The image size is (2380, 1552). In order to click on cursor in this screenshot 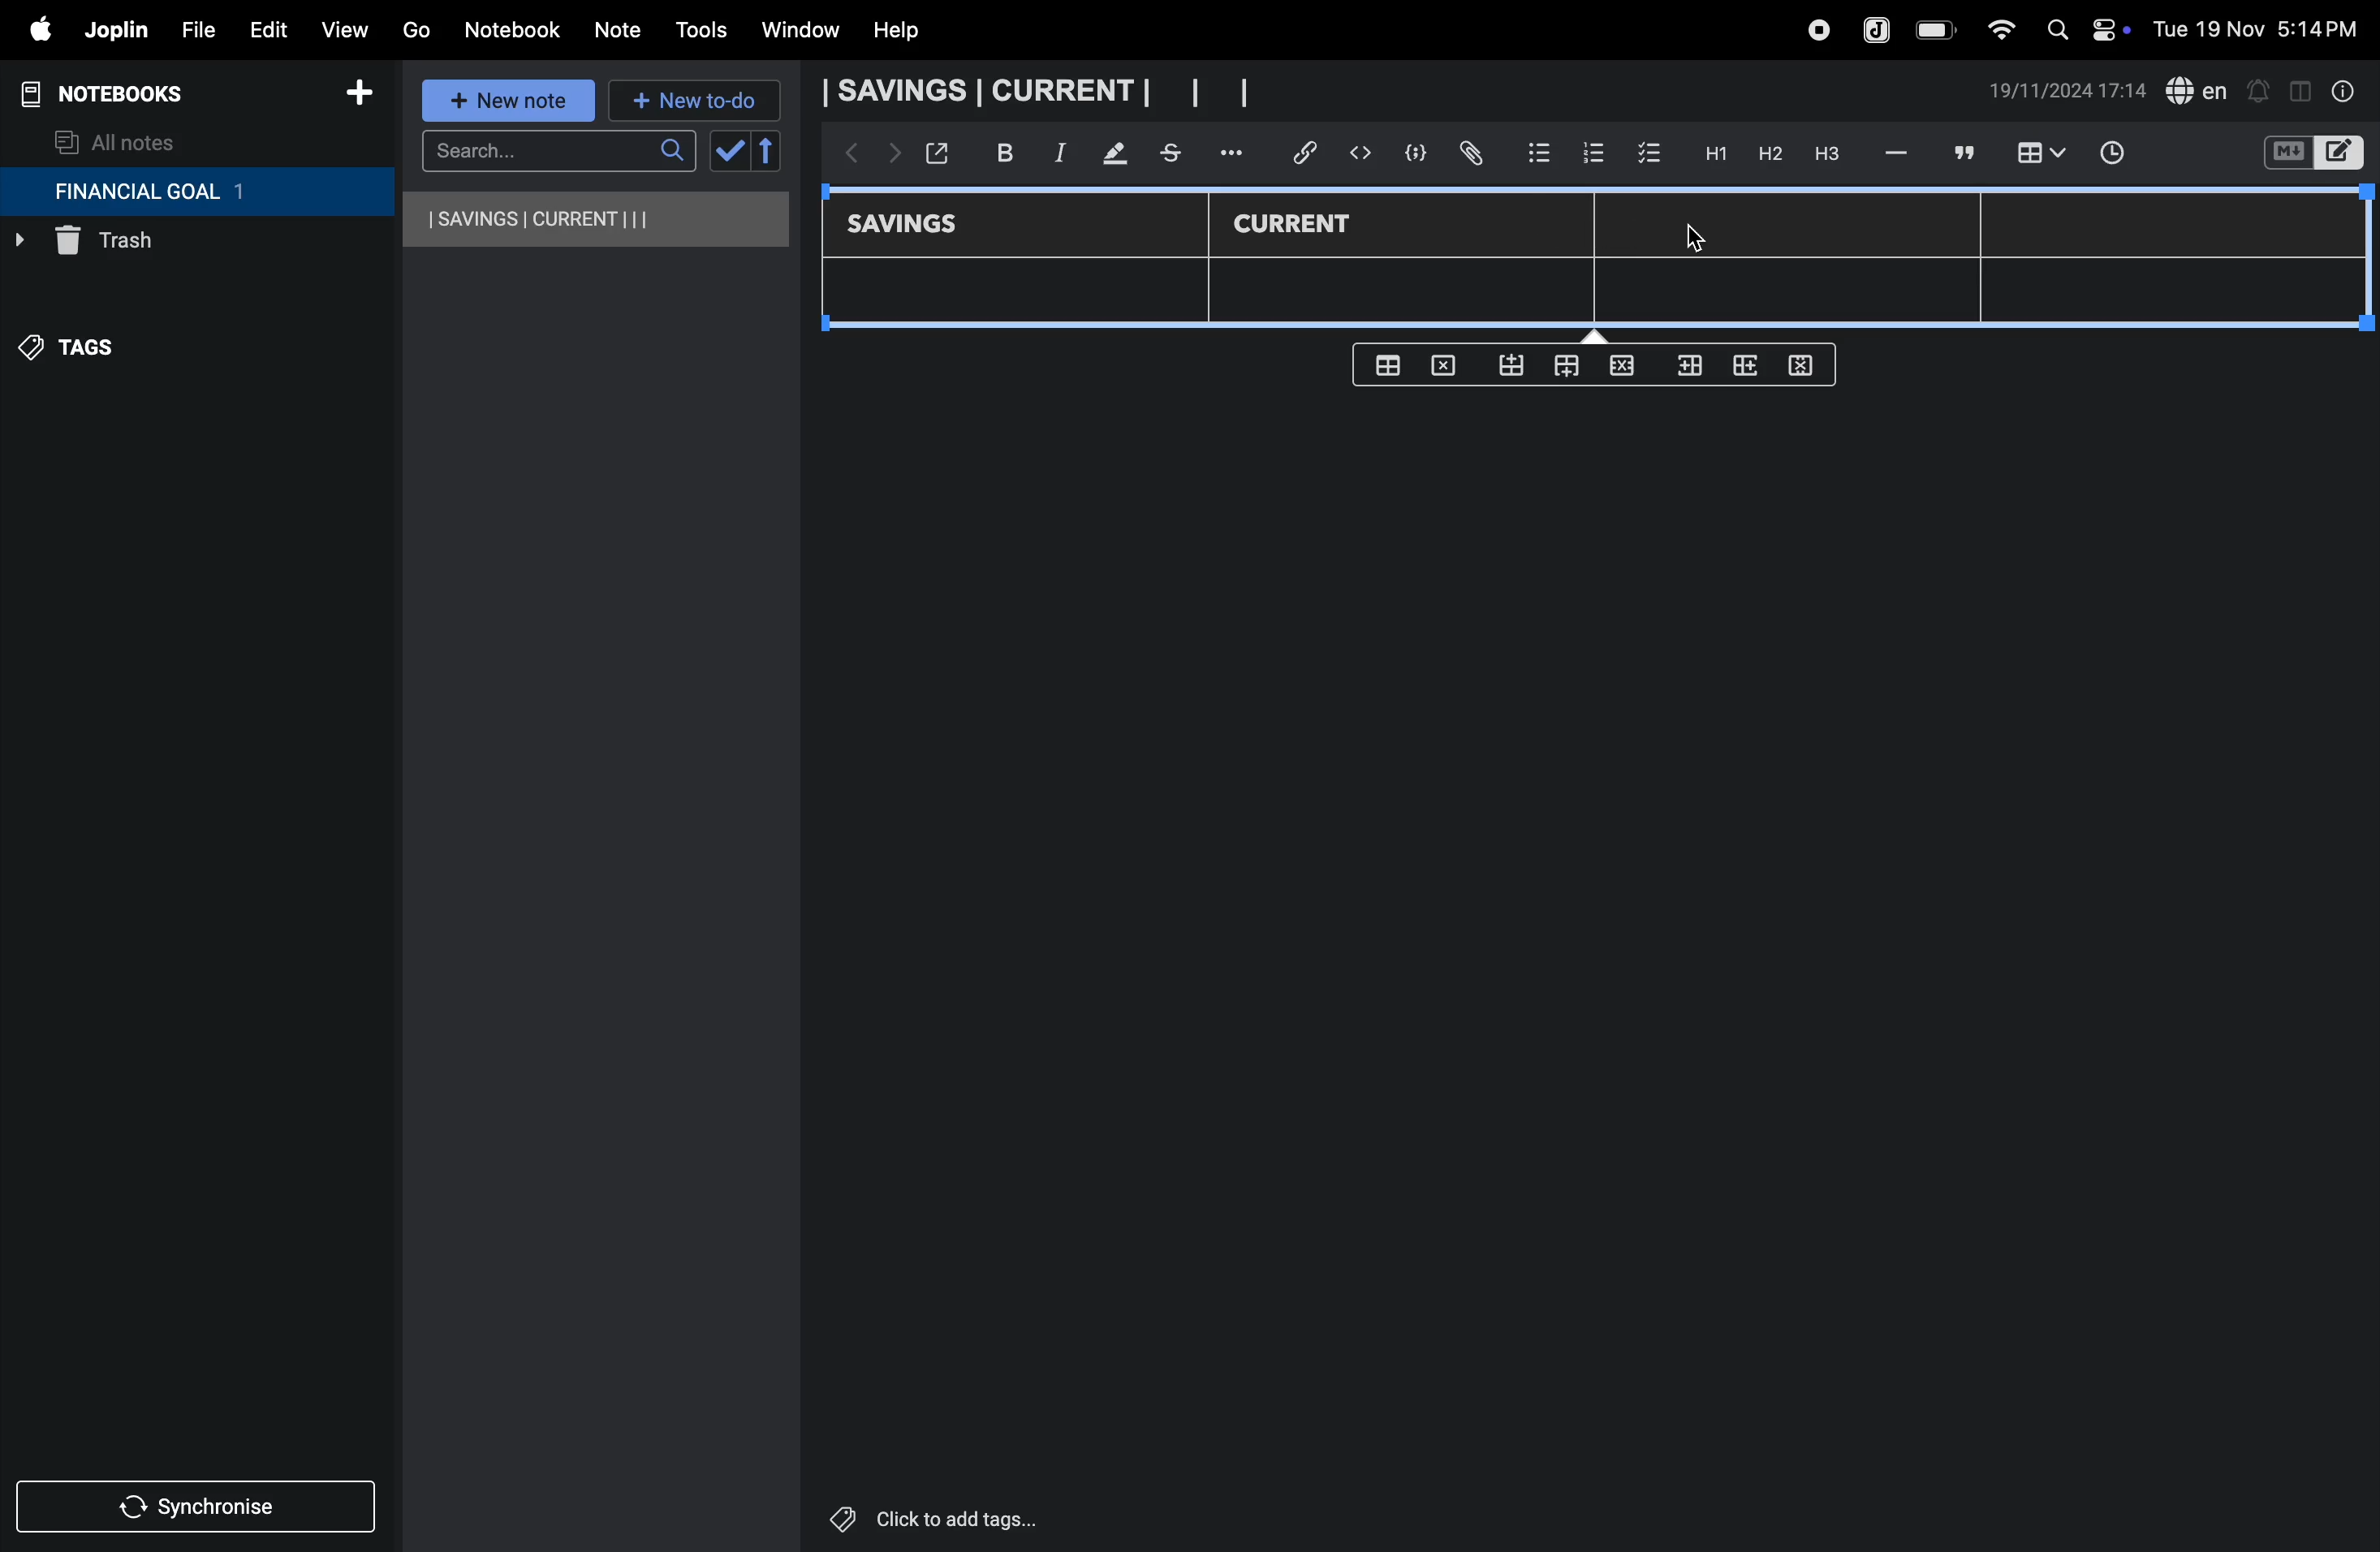, I will do `click(1692, 238)`.